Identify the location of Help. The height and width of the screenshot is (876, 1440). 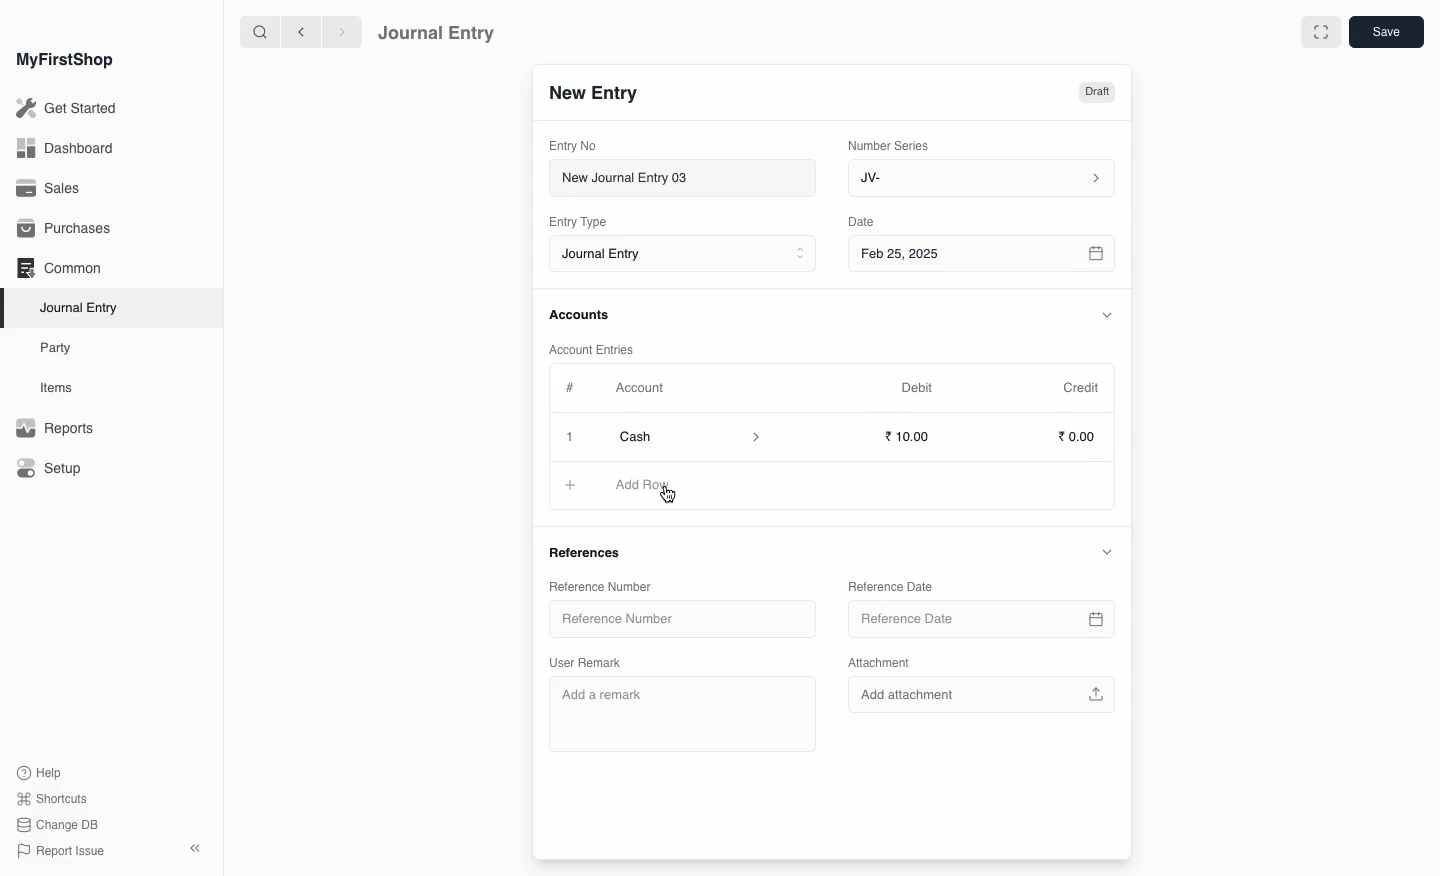
(37, 771).